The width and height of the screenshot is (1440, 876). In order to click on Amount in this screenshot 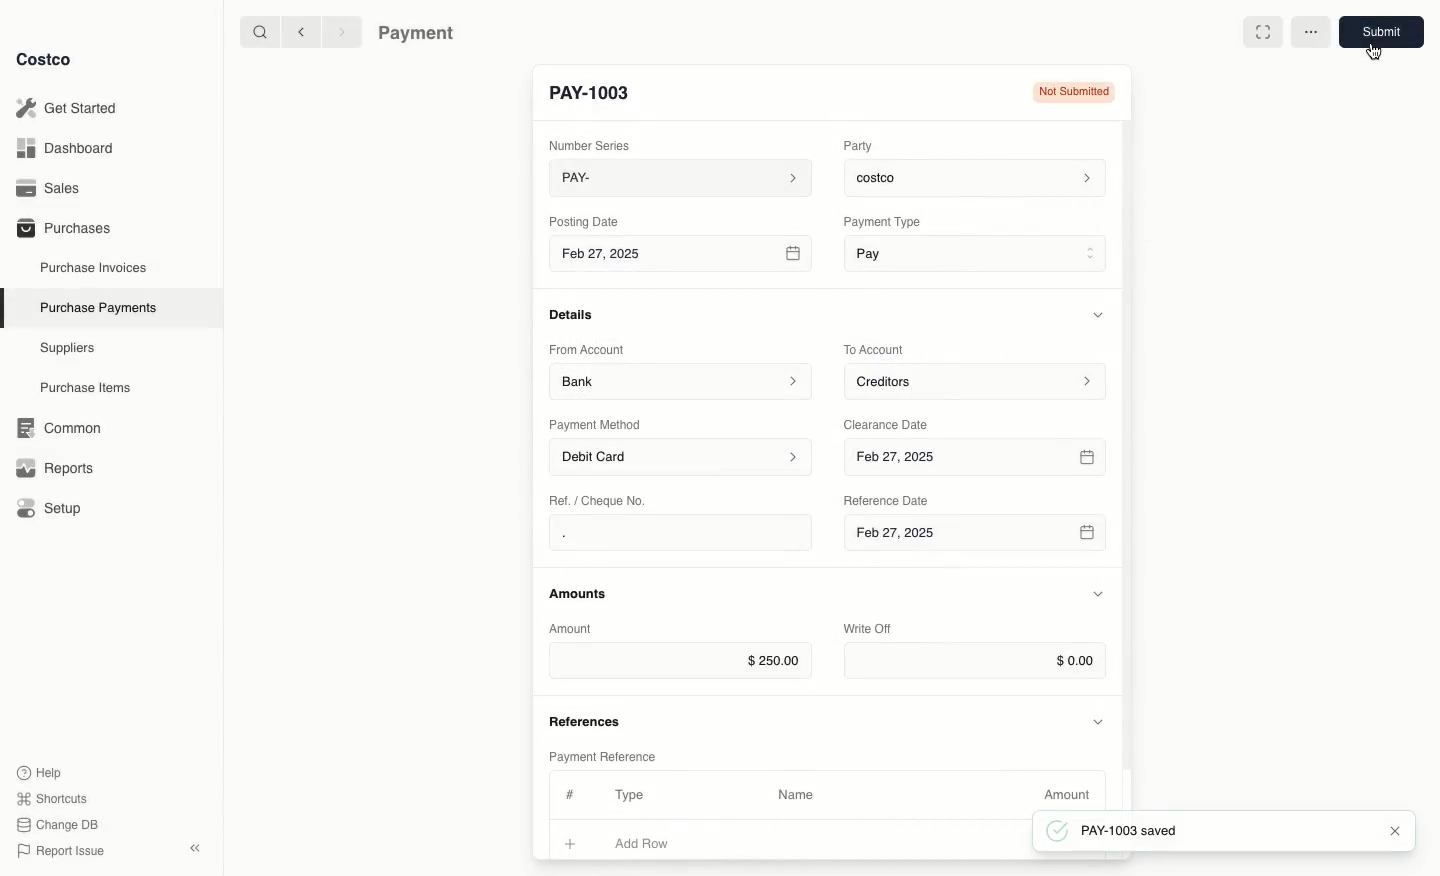, I will do `click(1070, 795)`.